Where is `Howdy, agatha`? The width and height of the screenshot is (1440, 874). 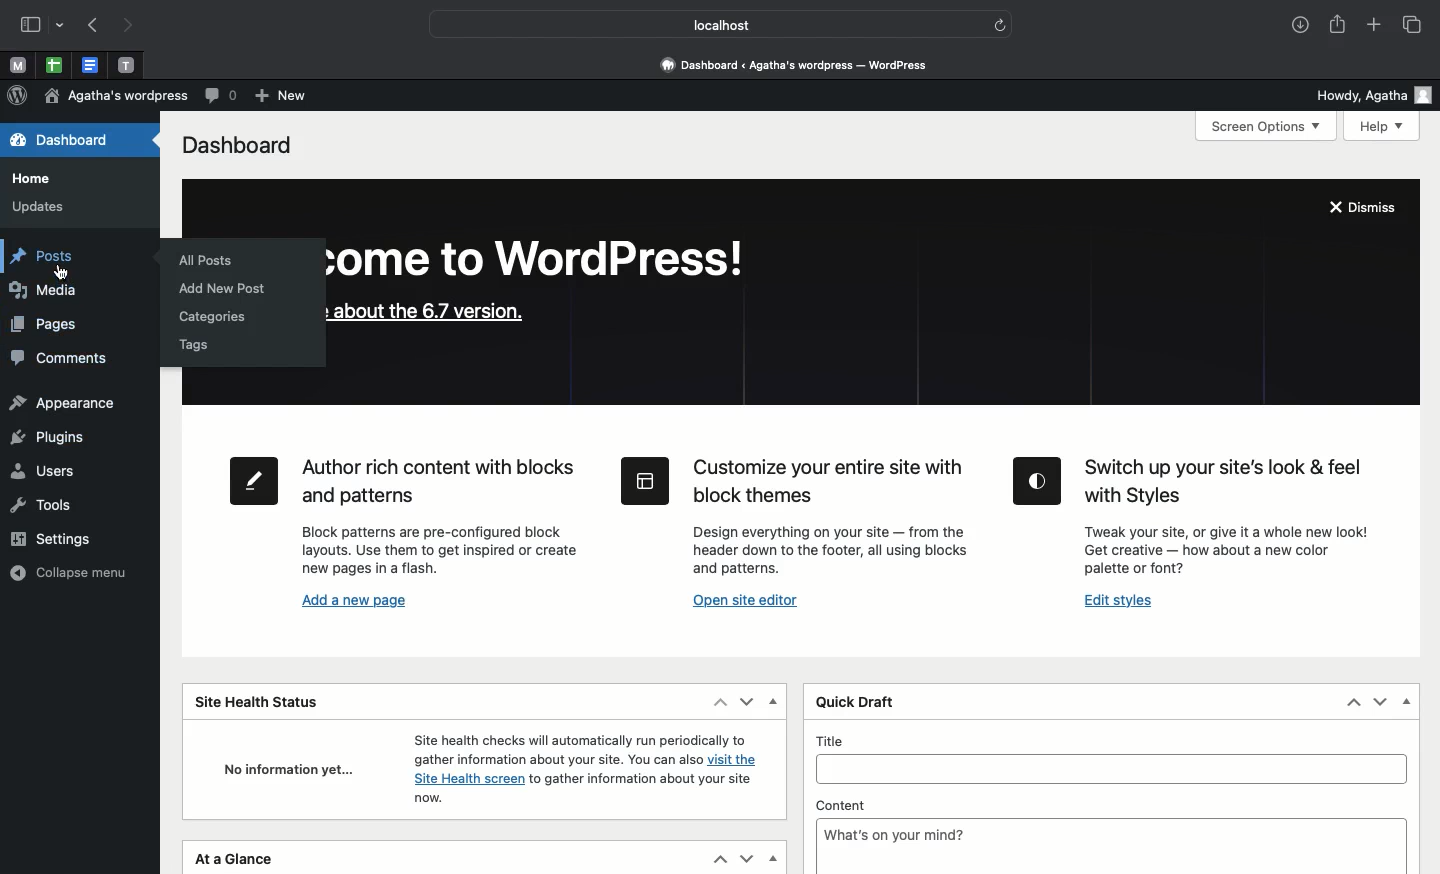
Howdy, agatha is located at coordinates (1372, 94).